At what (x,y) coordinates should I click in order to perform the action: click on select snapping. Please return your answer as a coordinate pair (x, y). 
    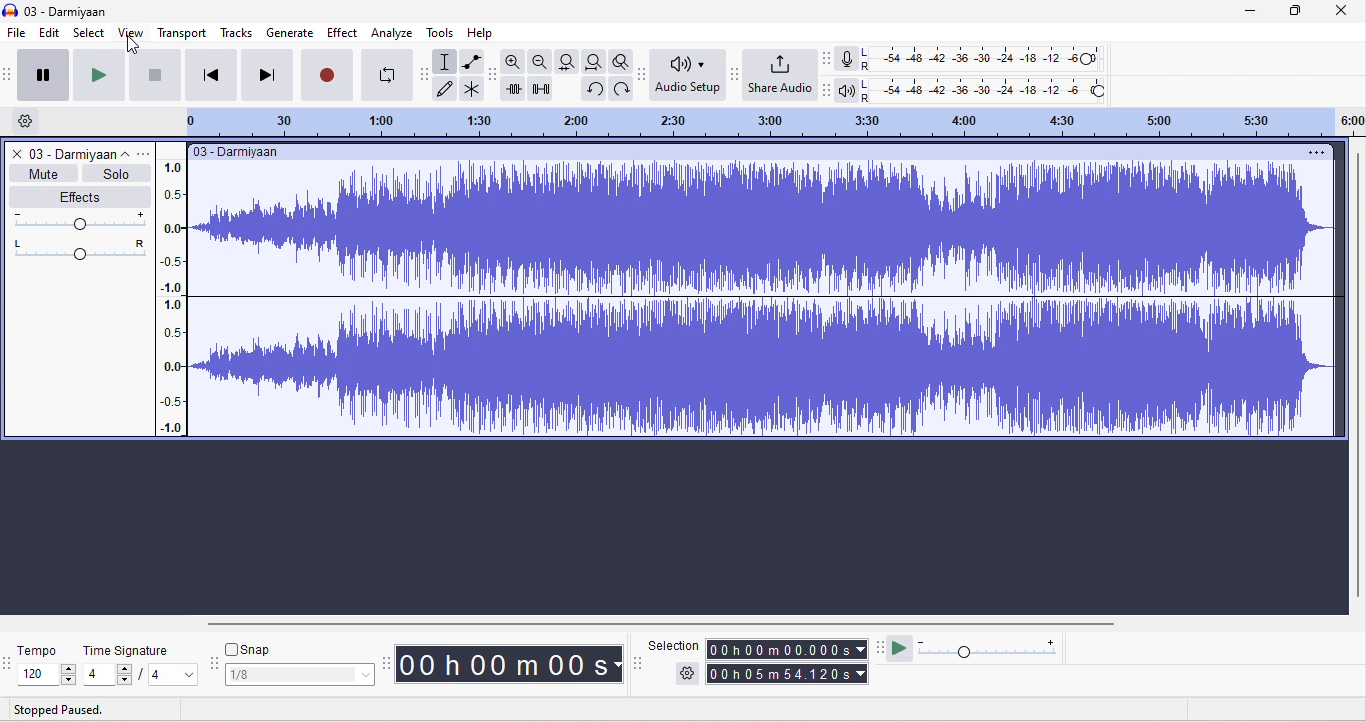
    Looking at the image, I should click on (301, 675).